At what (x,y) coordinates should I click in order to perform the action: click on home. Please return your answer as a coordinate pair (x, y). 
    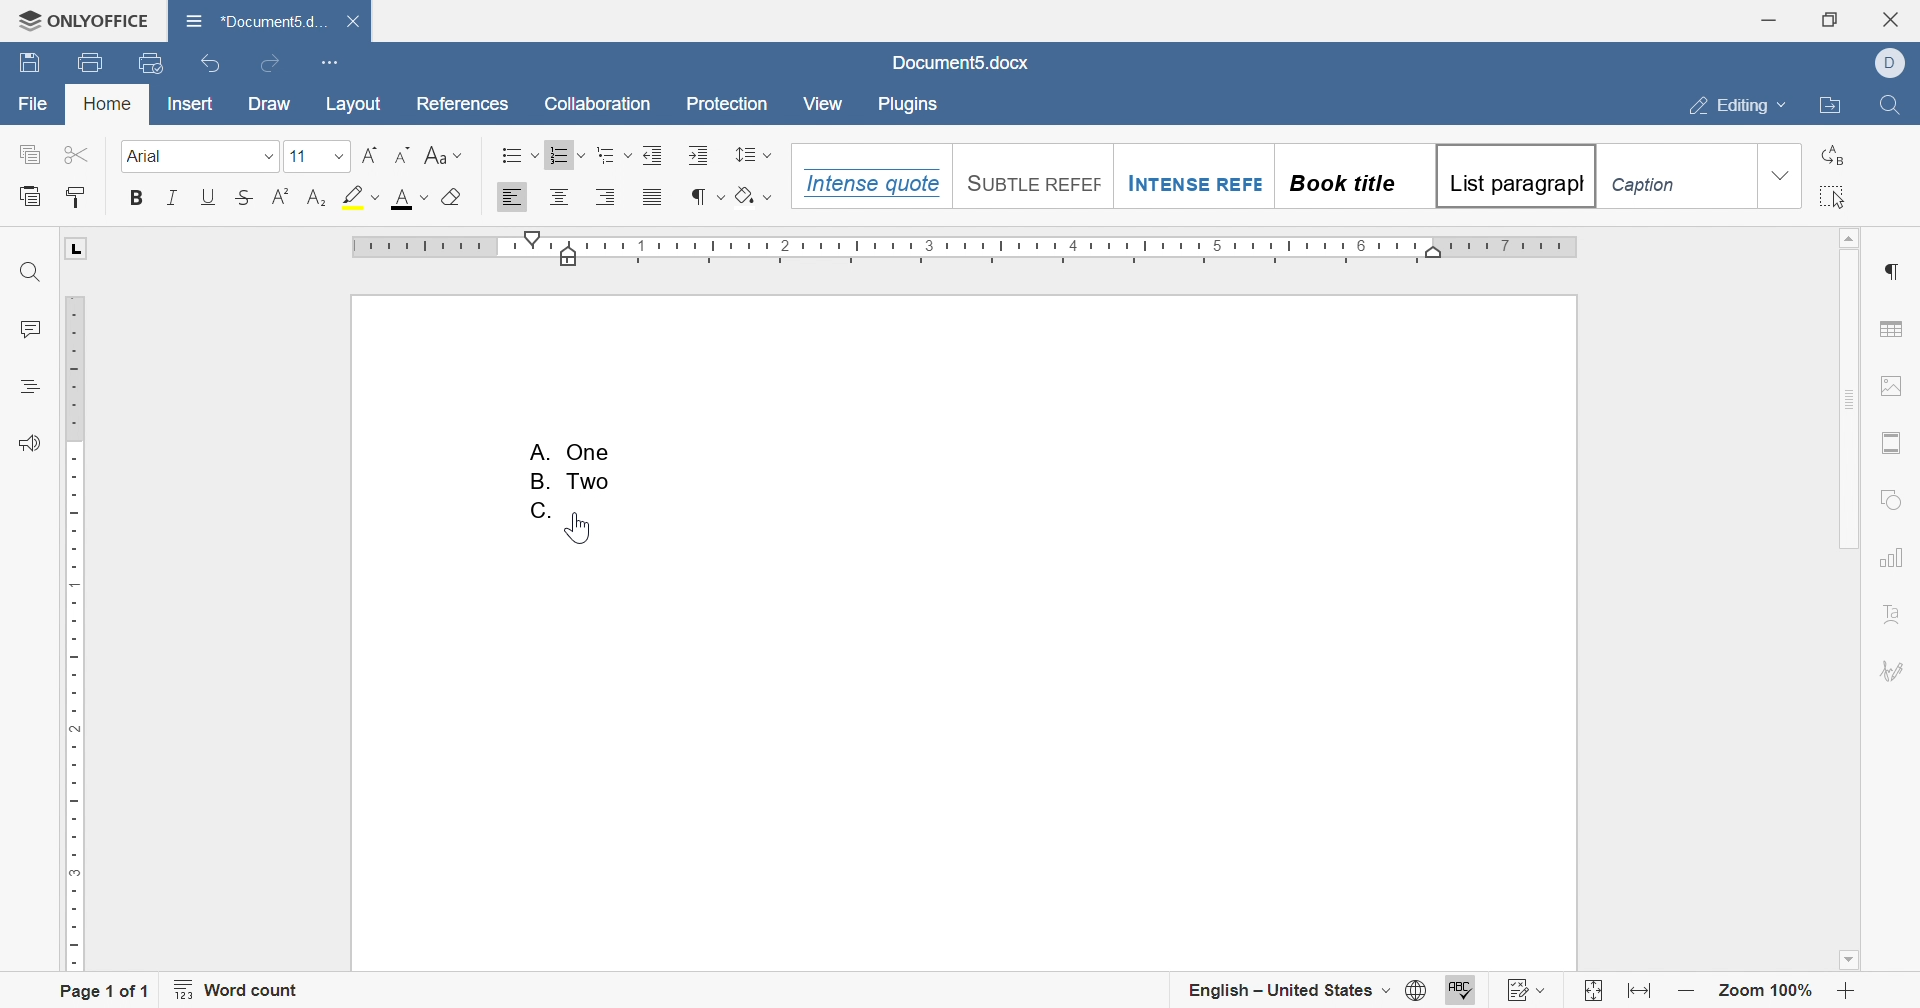
    Looking at the image, I should click on (105, 104).